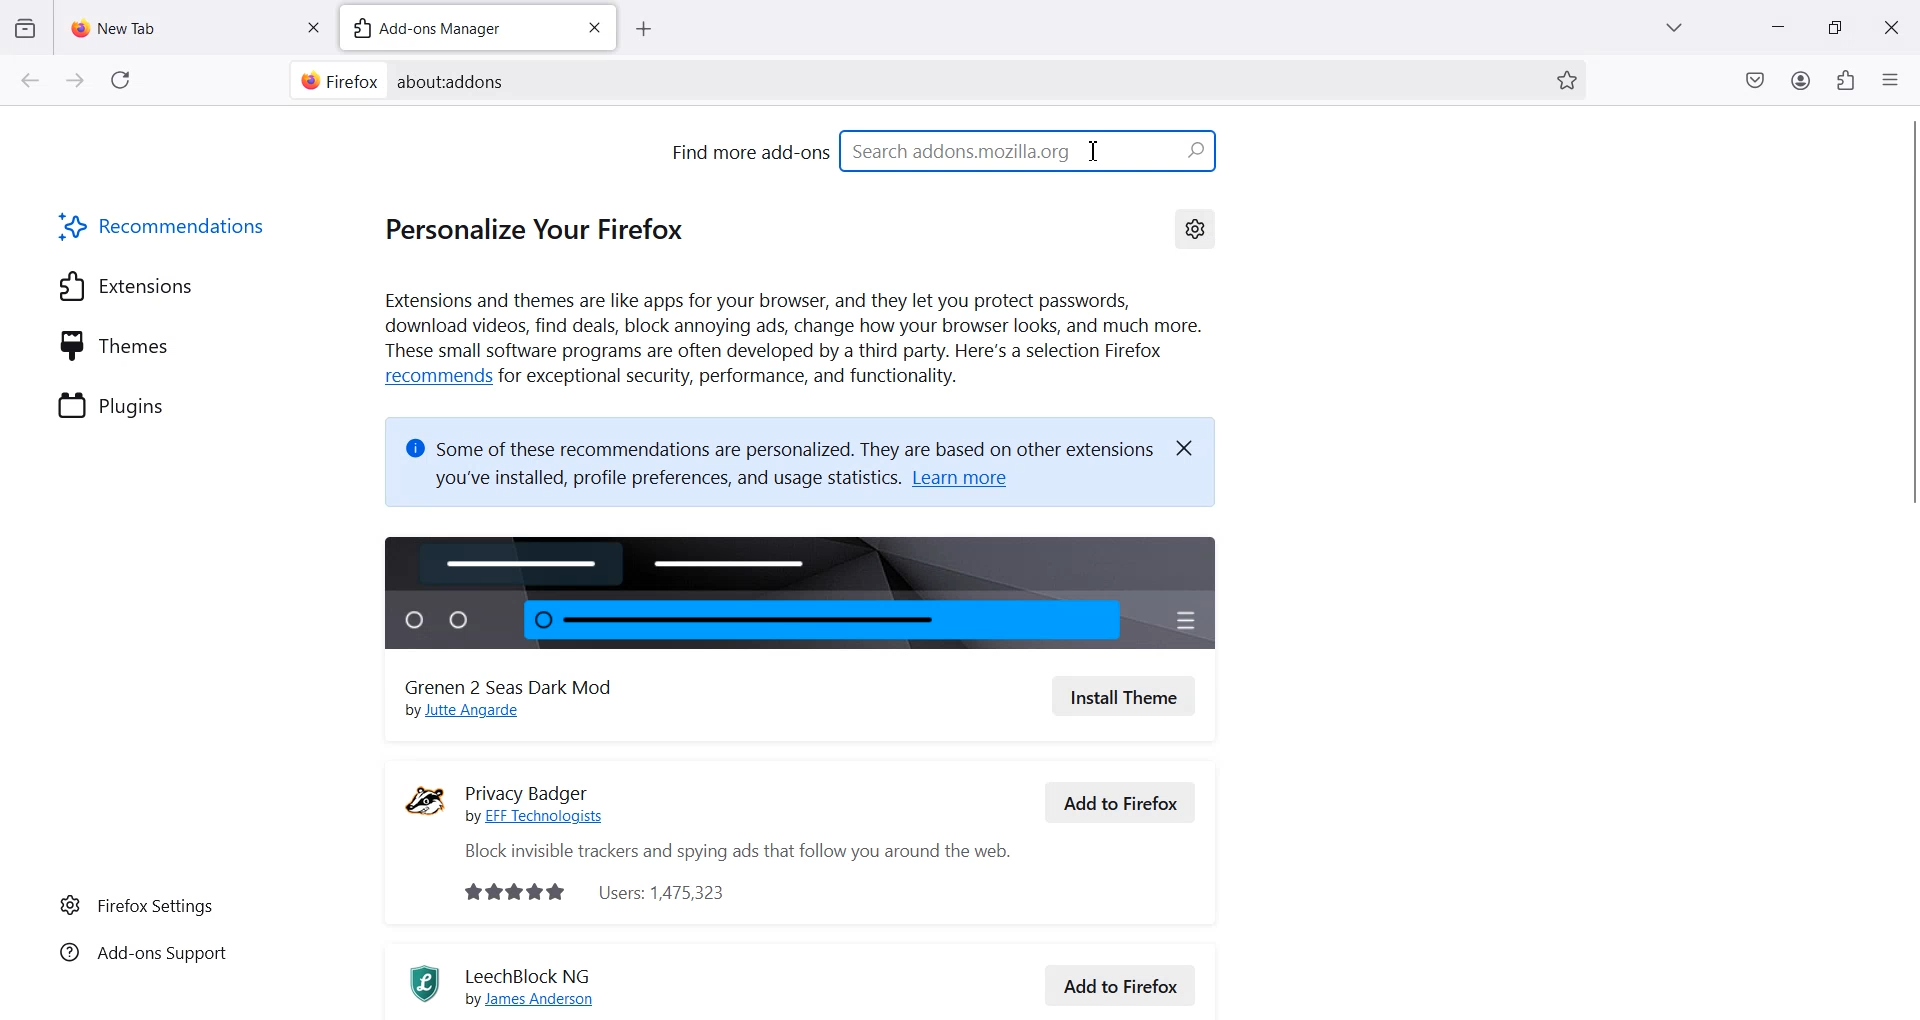 The image size is (1920, 1020). Describe the element at coordinates (434, 377) in the screenshot. I see `recommends` at that location.